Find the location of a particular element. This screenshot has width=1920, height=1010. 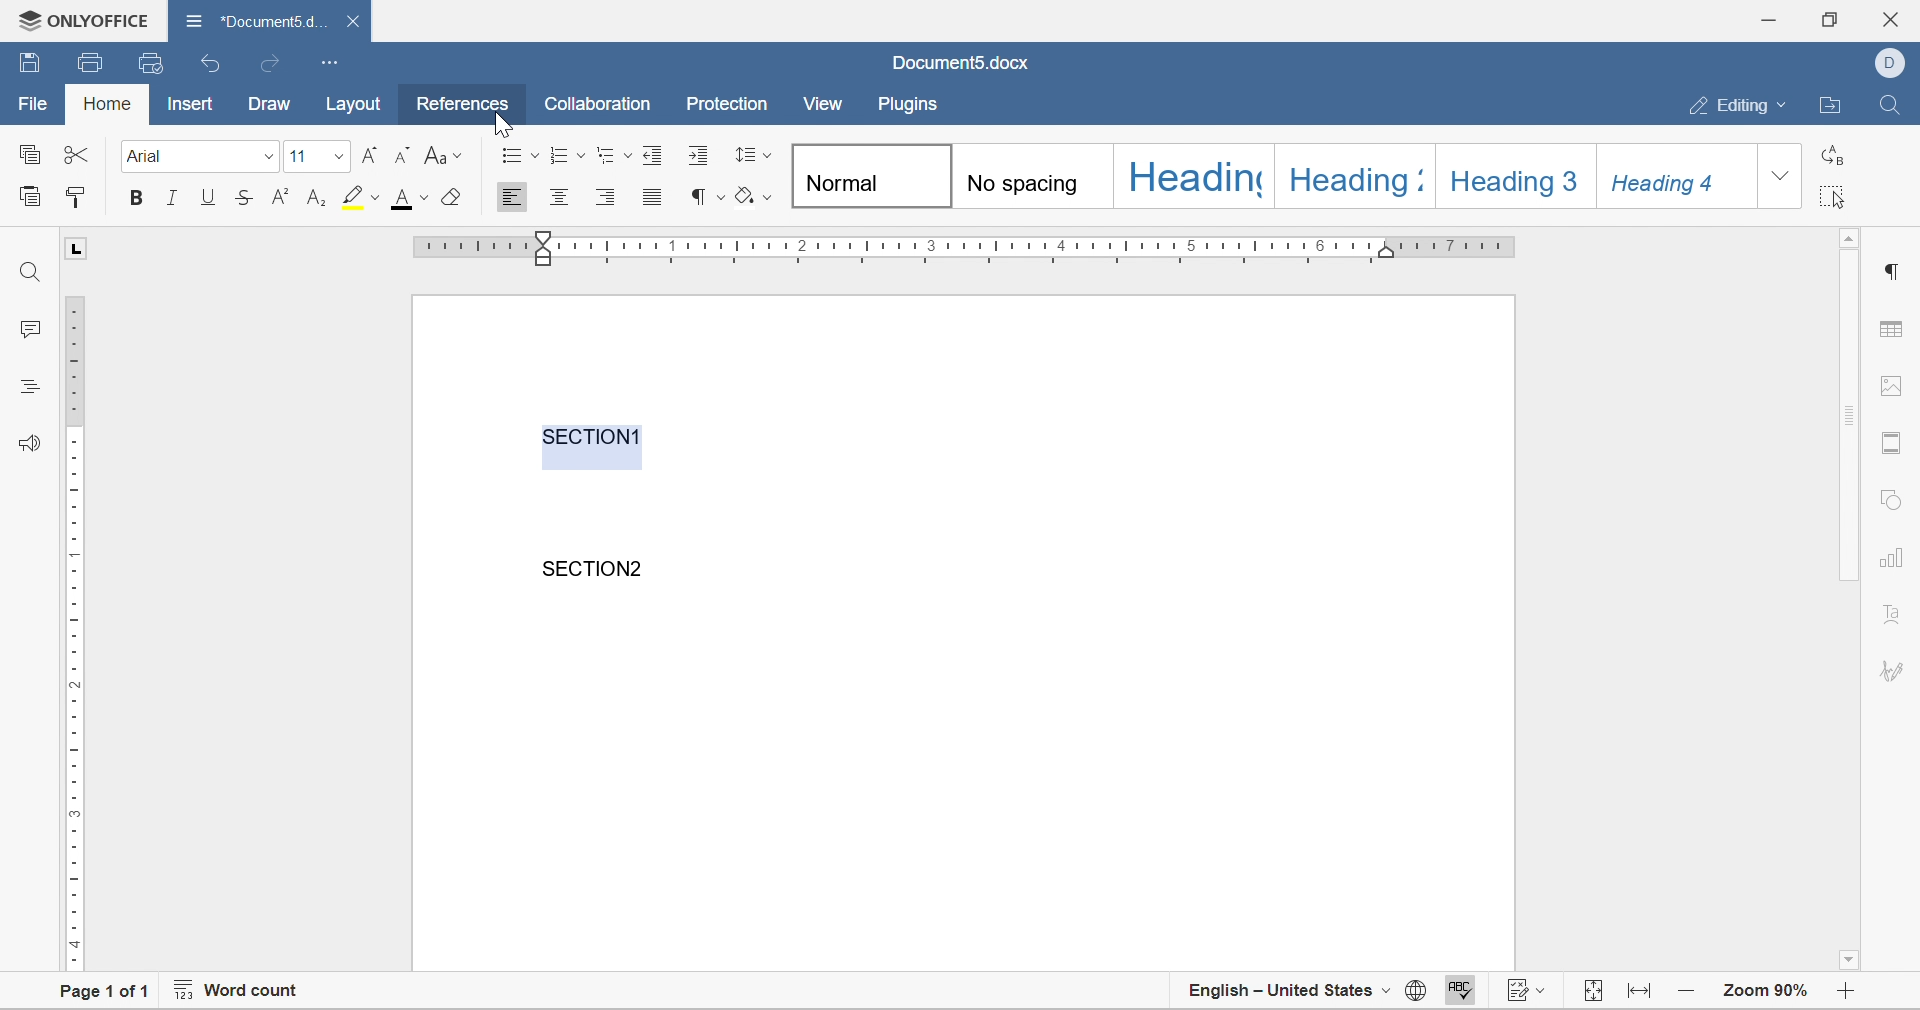

ONLYOFFICE is located at coordinates (78, 17).